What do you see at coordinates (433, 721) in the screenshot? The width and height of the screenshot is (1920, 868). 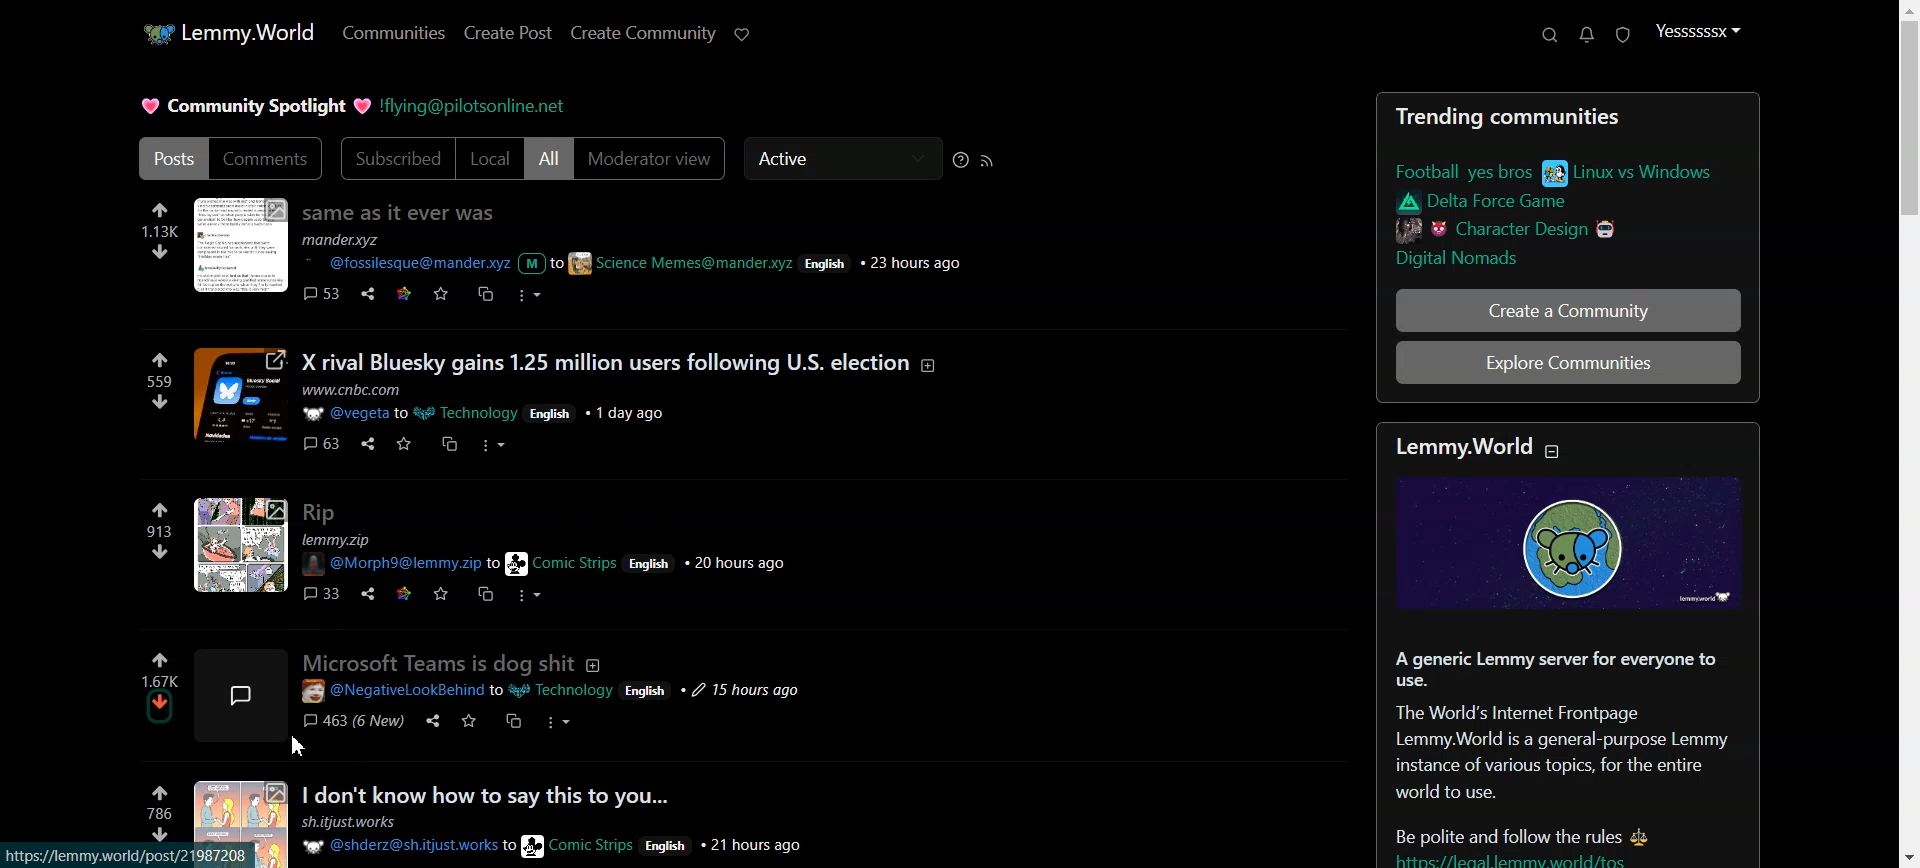 I see `Share` at bounding box center [433, 721].